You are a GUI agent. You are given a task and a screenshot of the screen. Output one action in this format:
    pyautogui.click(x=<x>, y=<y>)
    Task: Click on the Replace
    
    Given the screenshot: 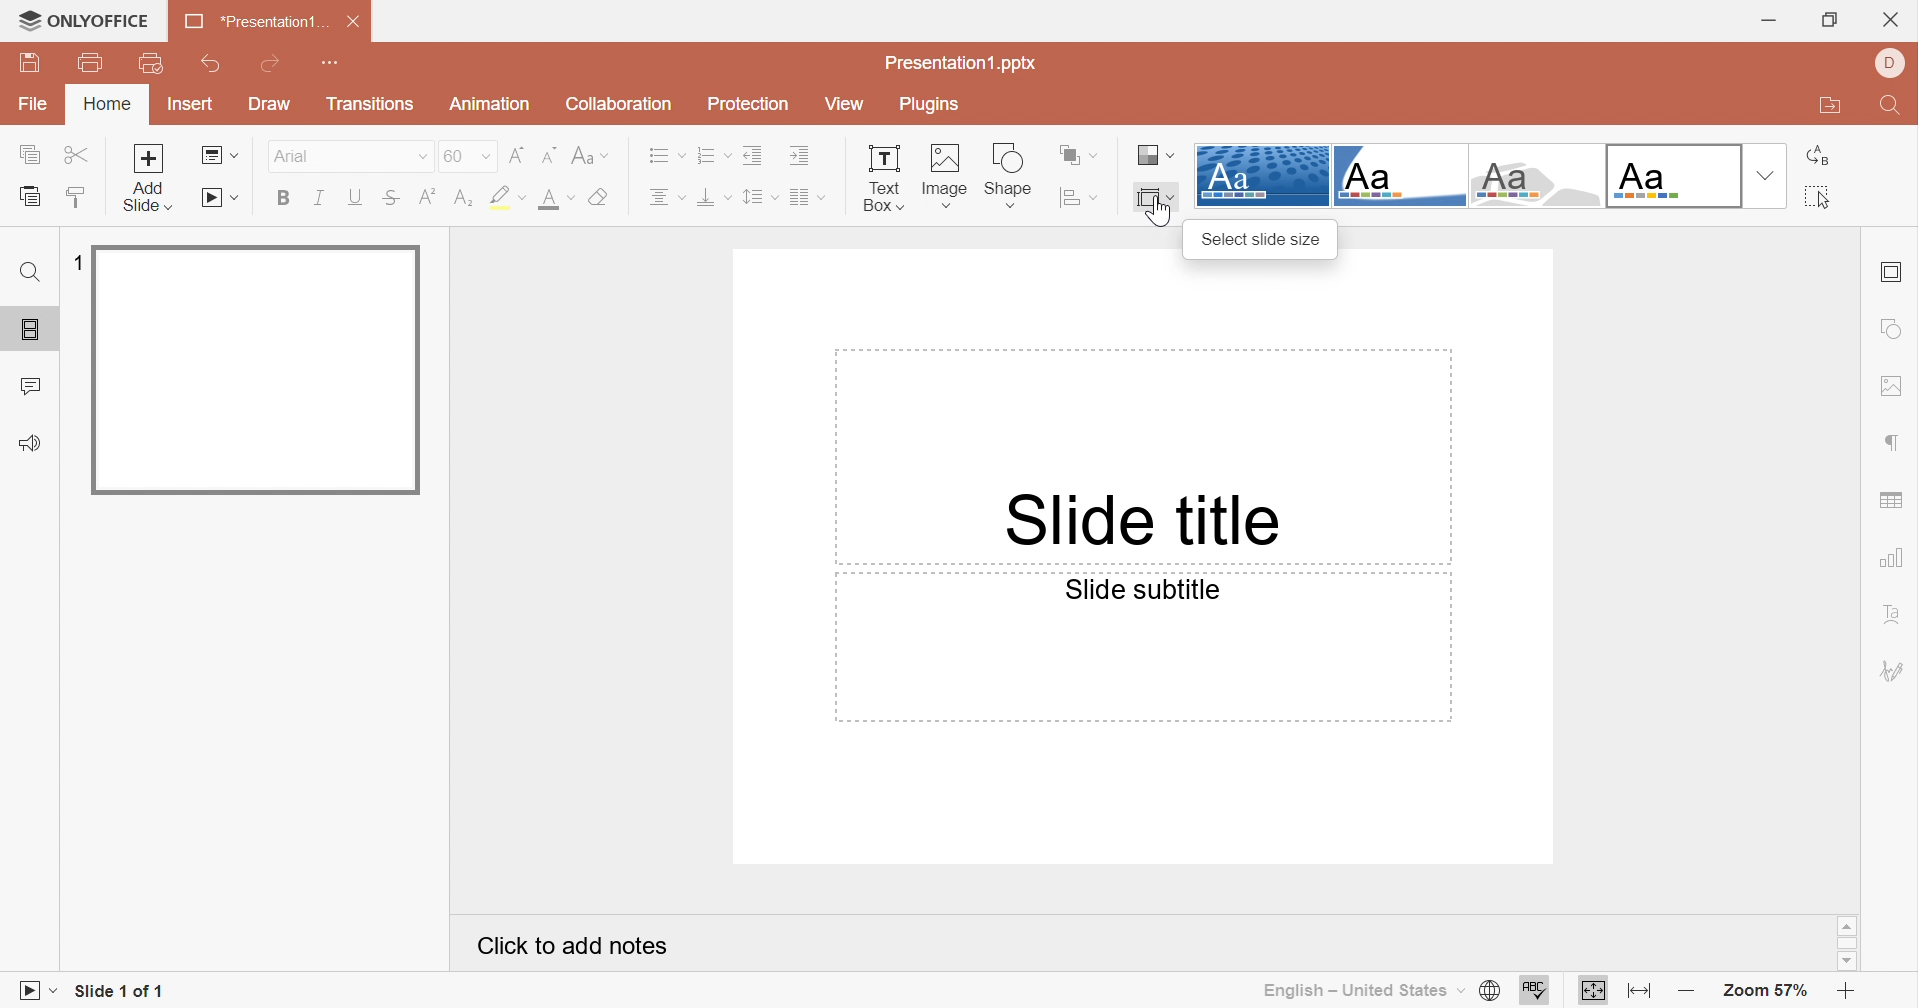 What is the action you would take?
    pyautogui.click(x=1822, y=158)
    